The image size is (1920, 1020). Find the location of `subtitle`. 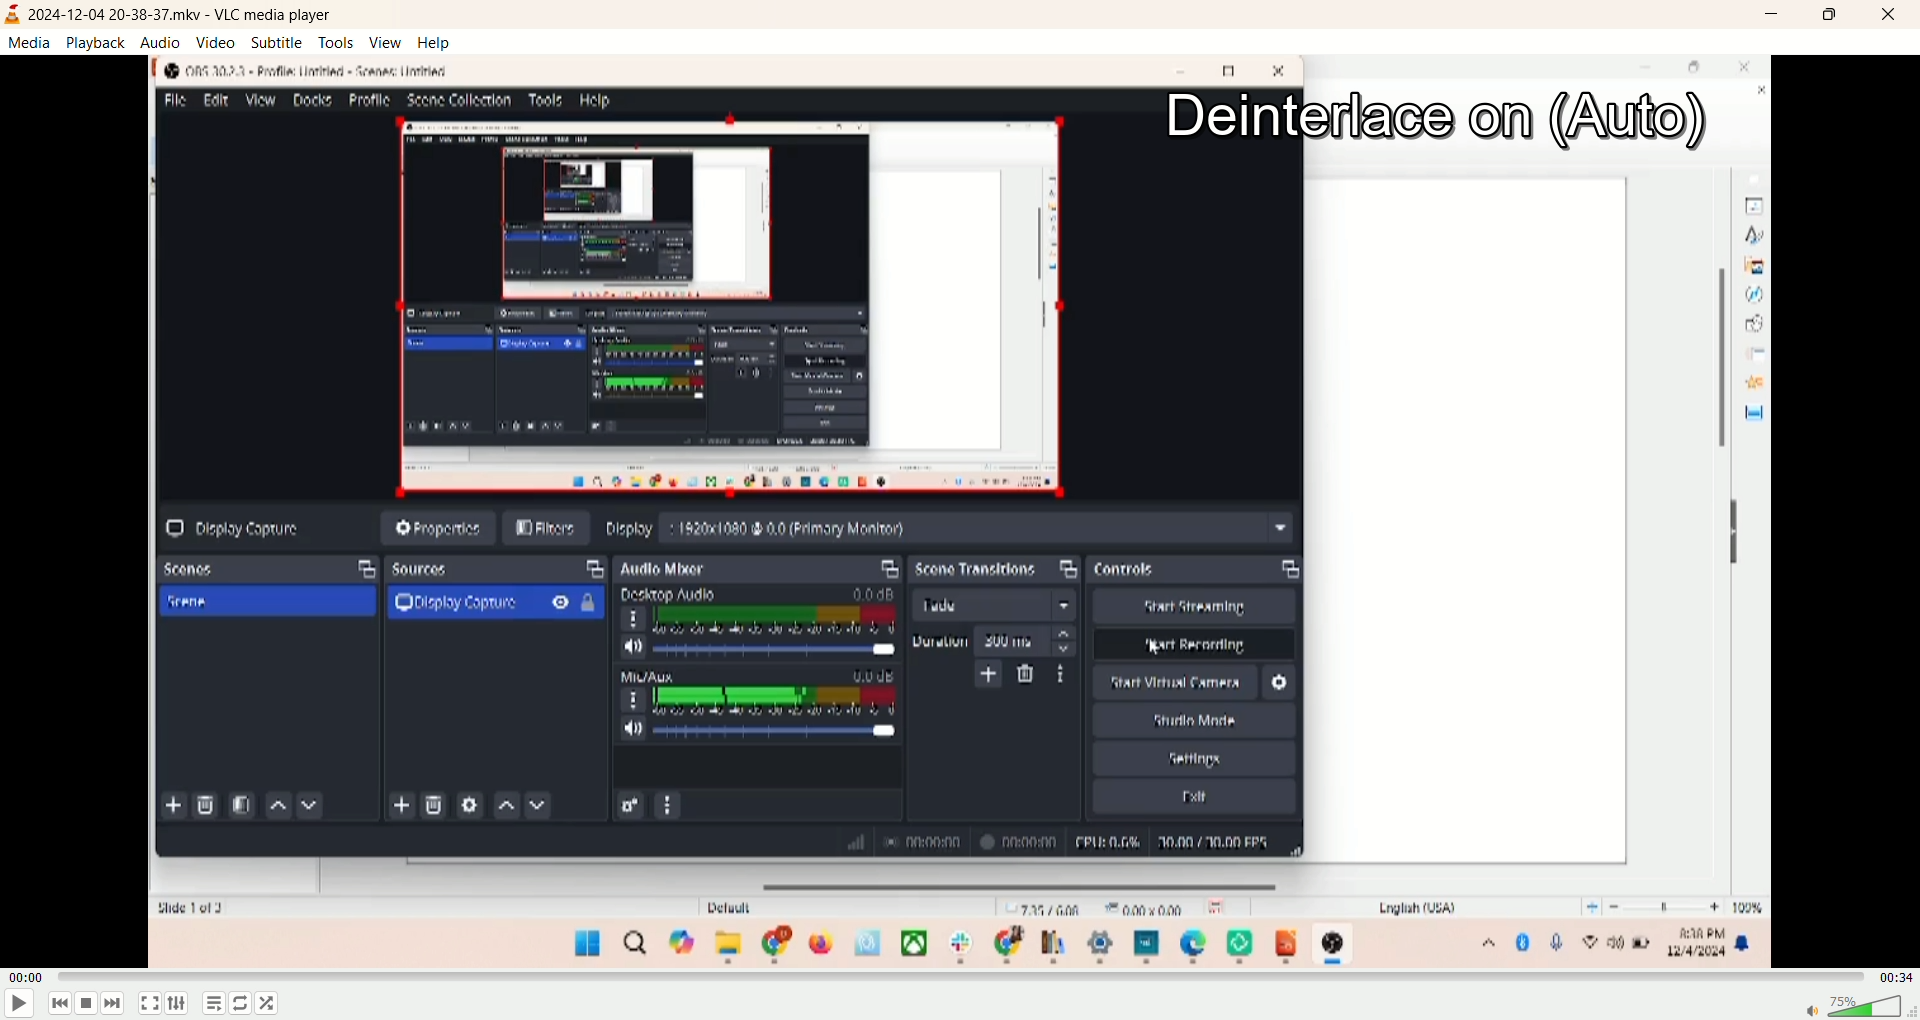

subtitle is located at coordinates (273, 42).